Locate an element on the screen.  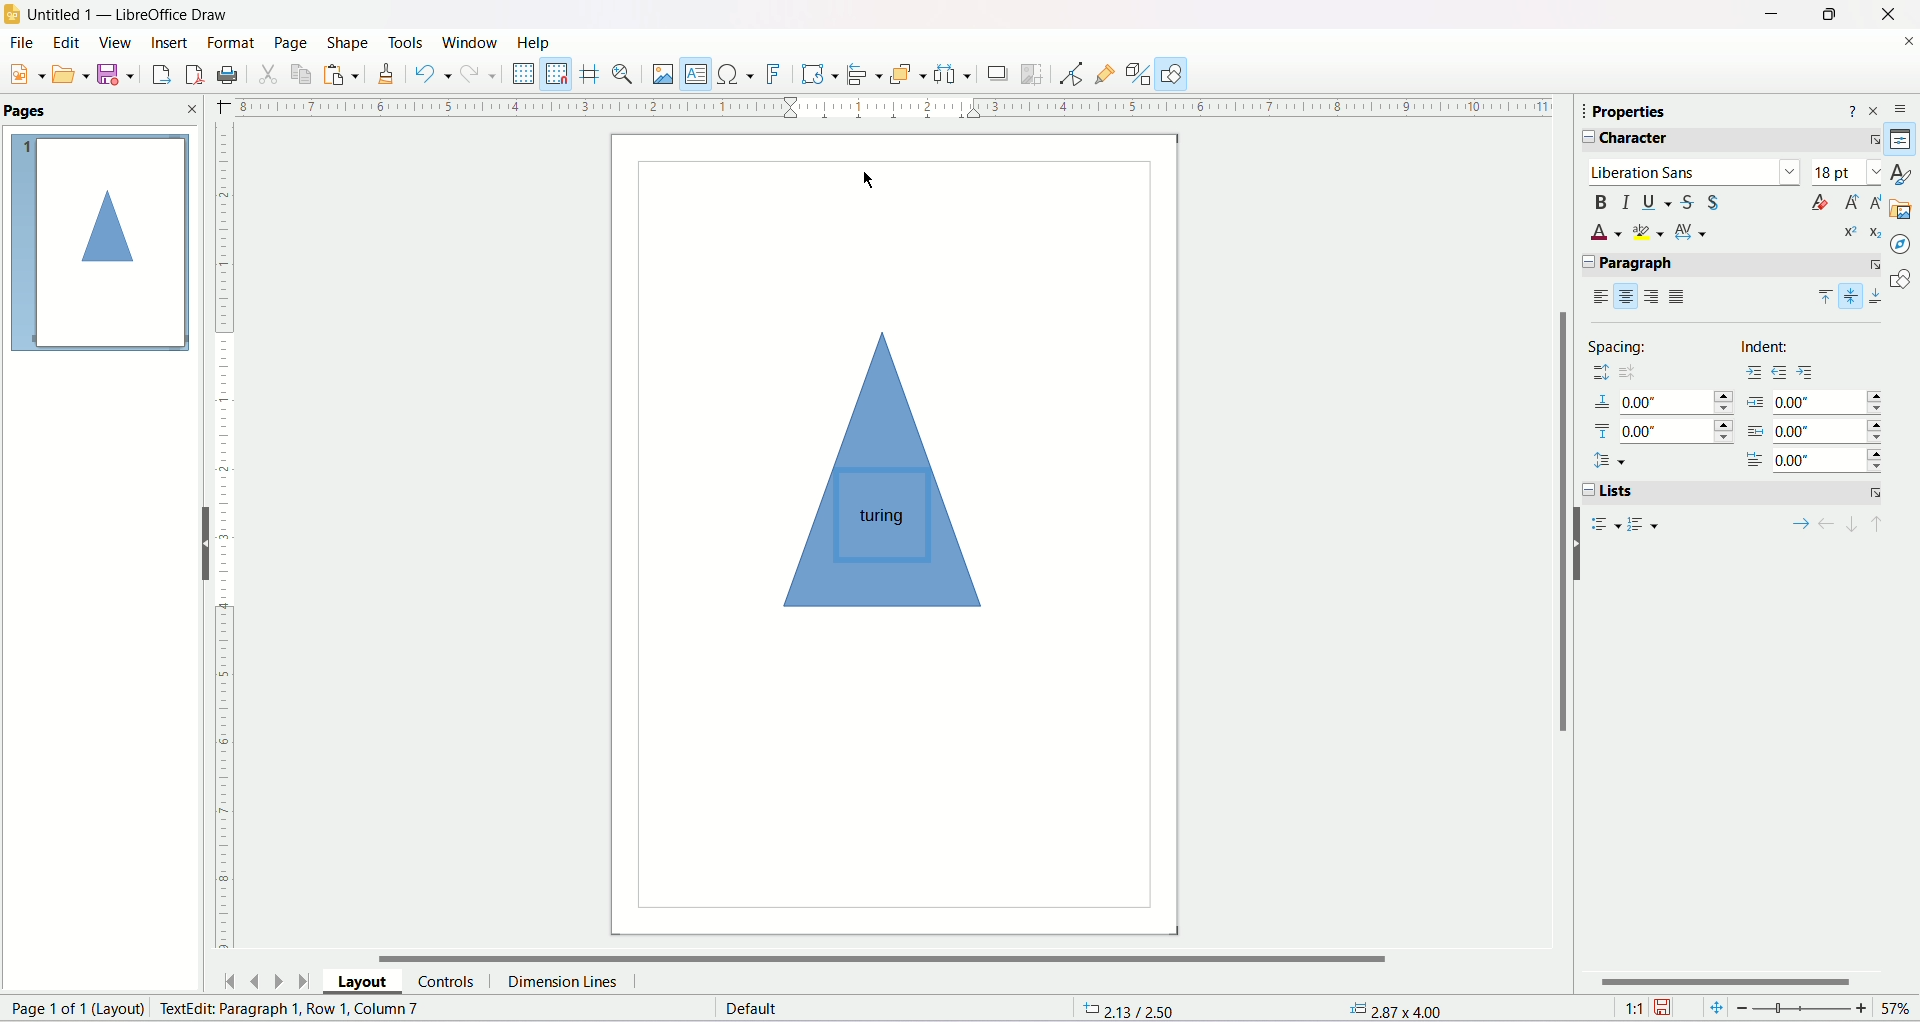
indent is located at coordinates (1819, 407).